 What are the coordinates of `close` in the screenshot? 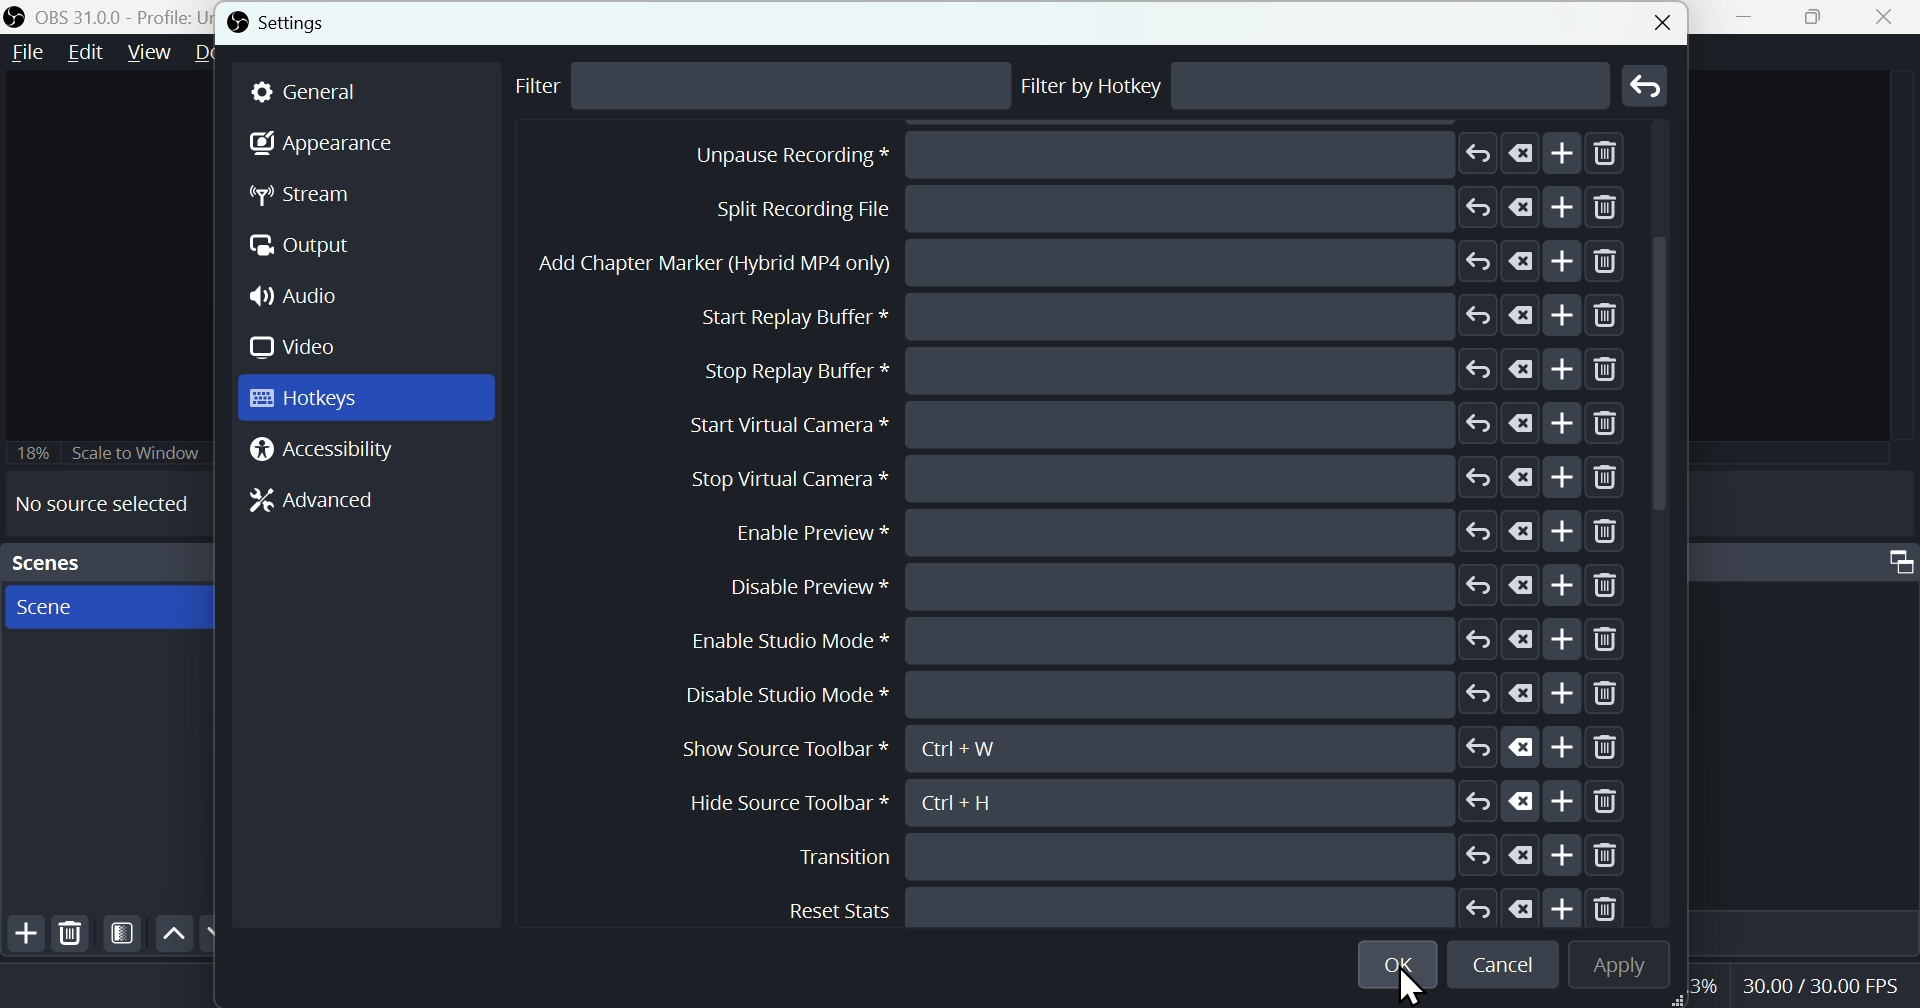 It's located at (1889, 17).